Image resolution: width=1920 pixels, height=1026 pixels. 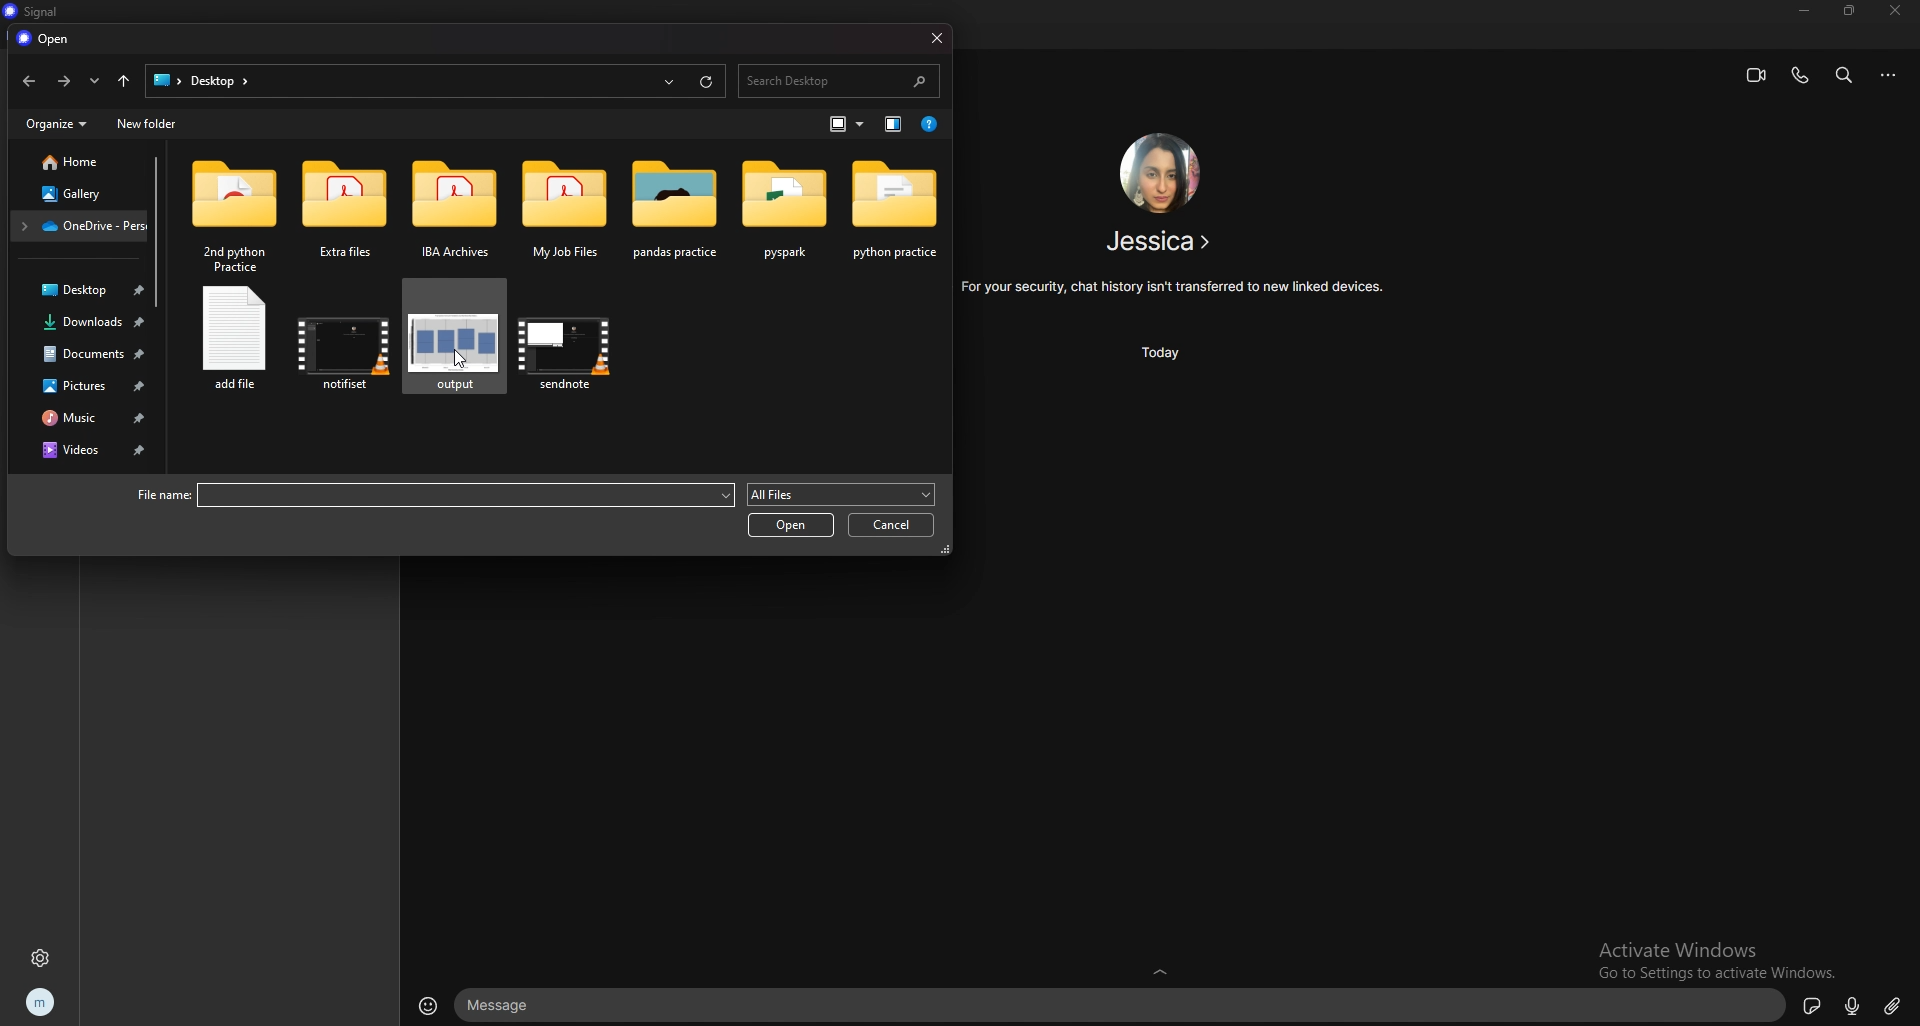 What do you see at coordinates (124, 82) in the screenshot?
I see `upto desktop` at bounding box center [124, 82].